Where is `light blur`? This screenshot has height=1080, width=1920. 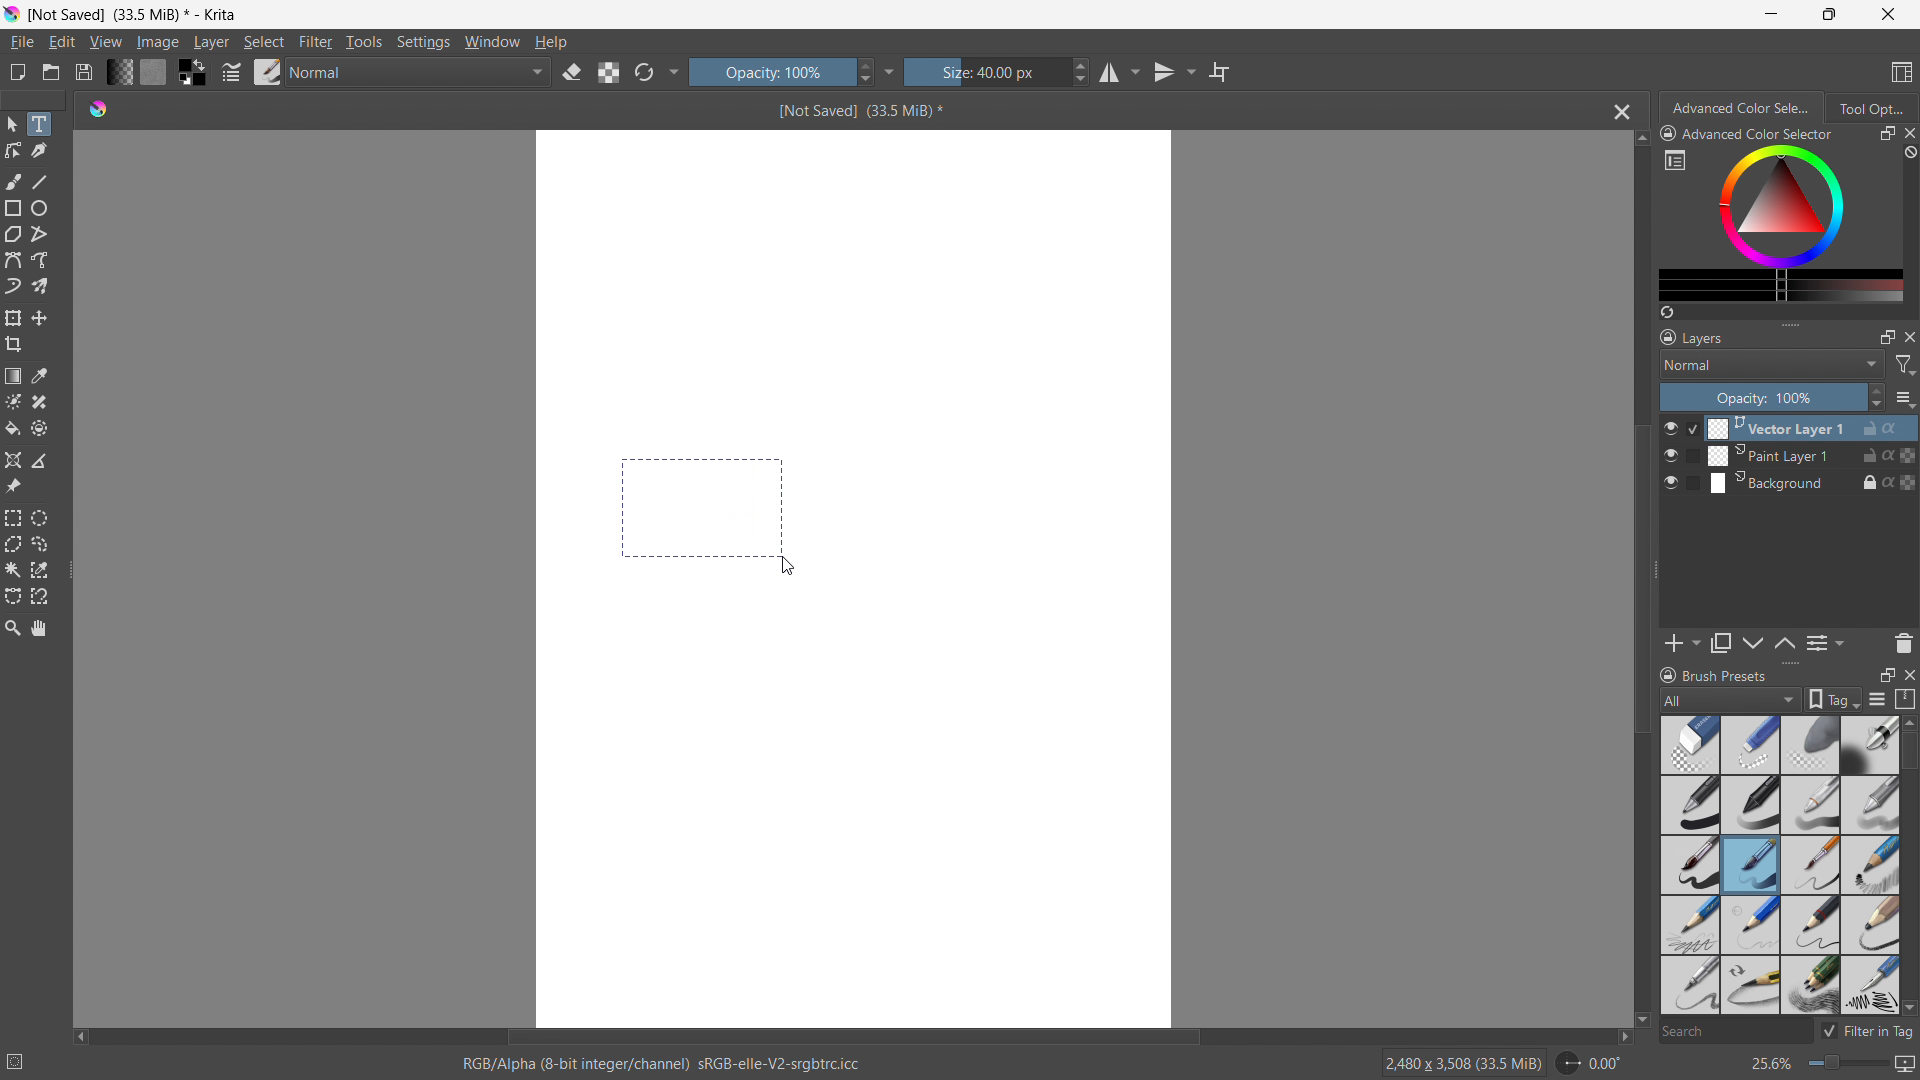
light blur is located at coordinates (1750, 745).